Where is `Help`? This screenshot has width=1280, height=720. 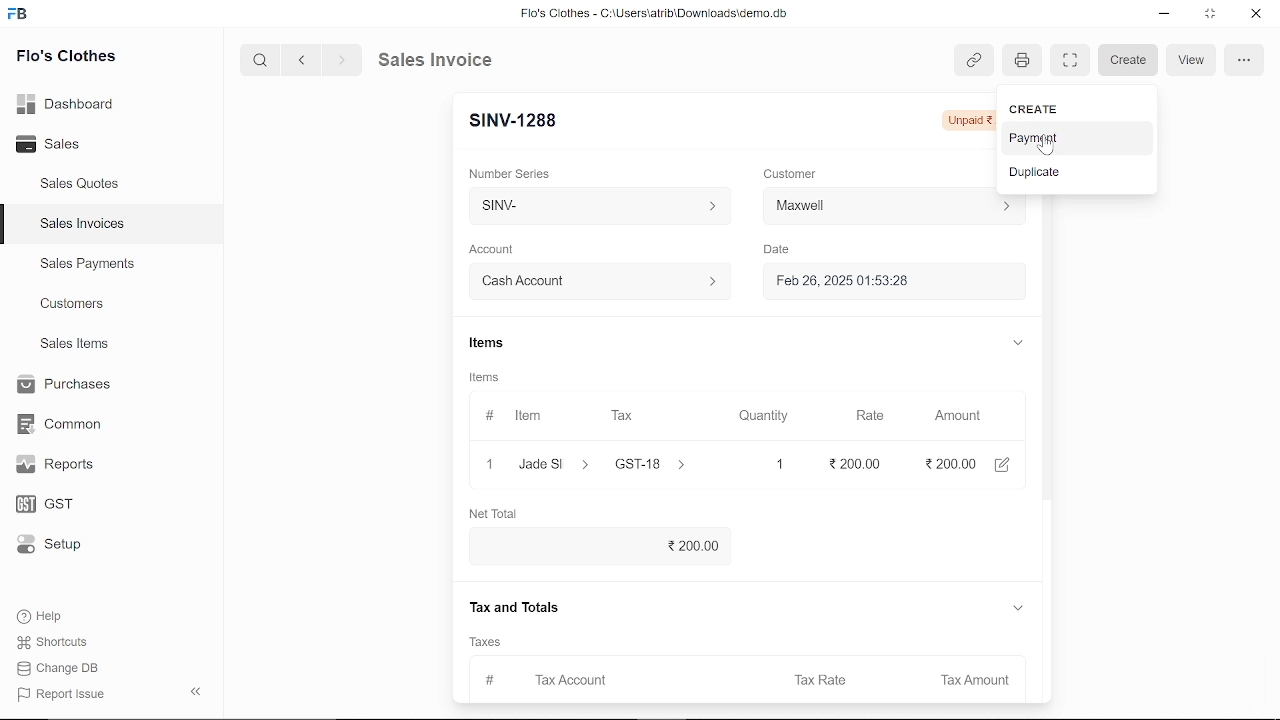 Help is located at coordinates (53, 616).